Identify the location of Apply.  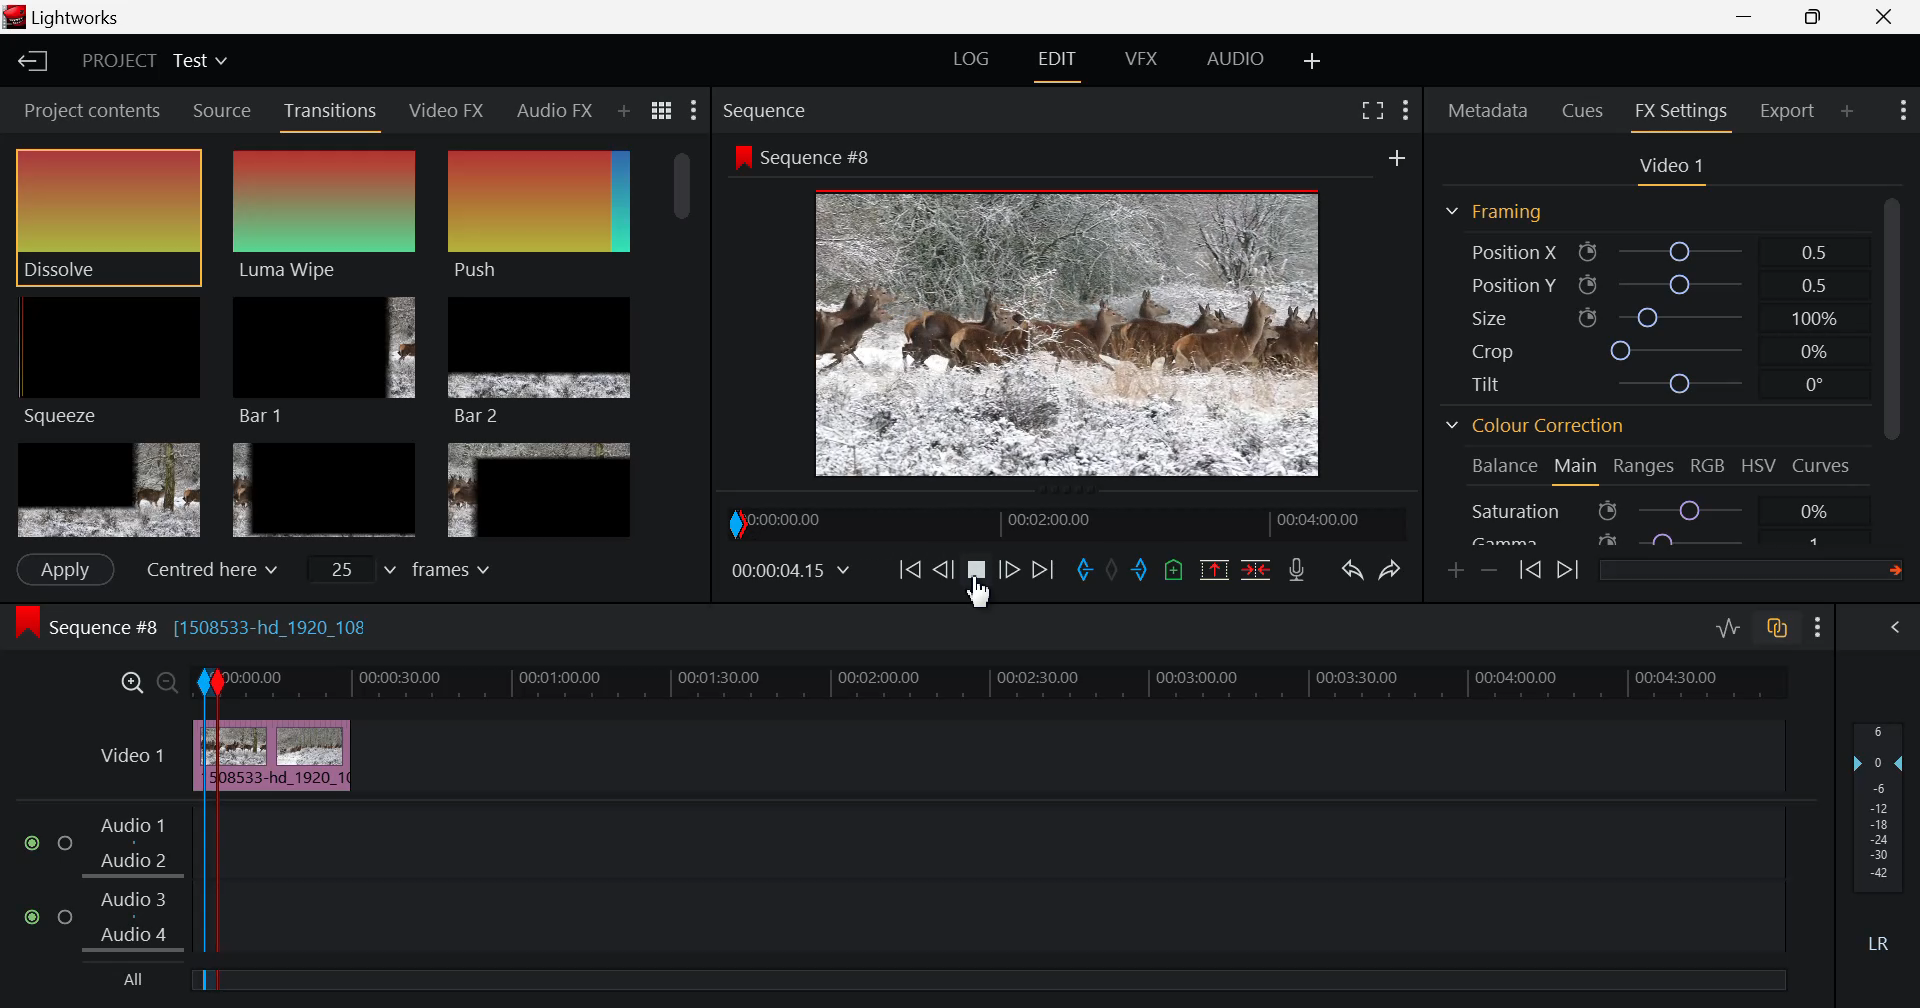
(64, 569).